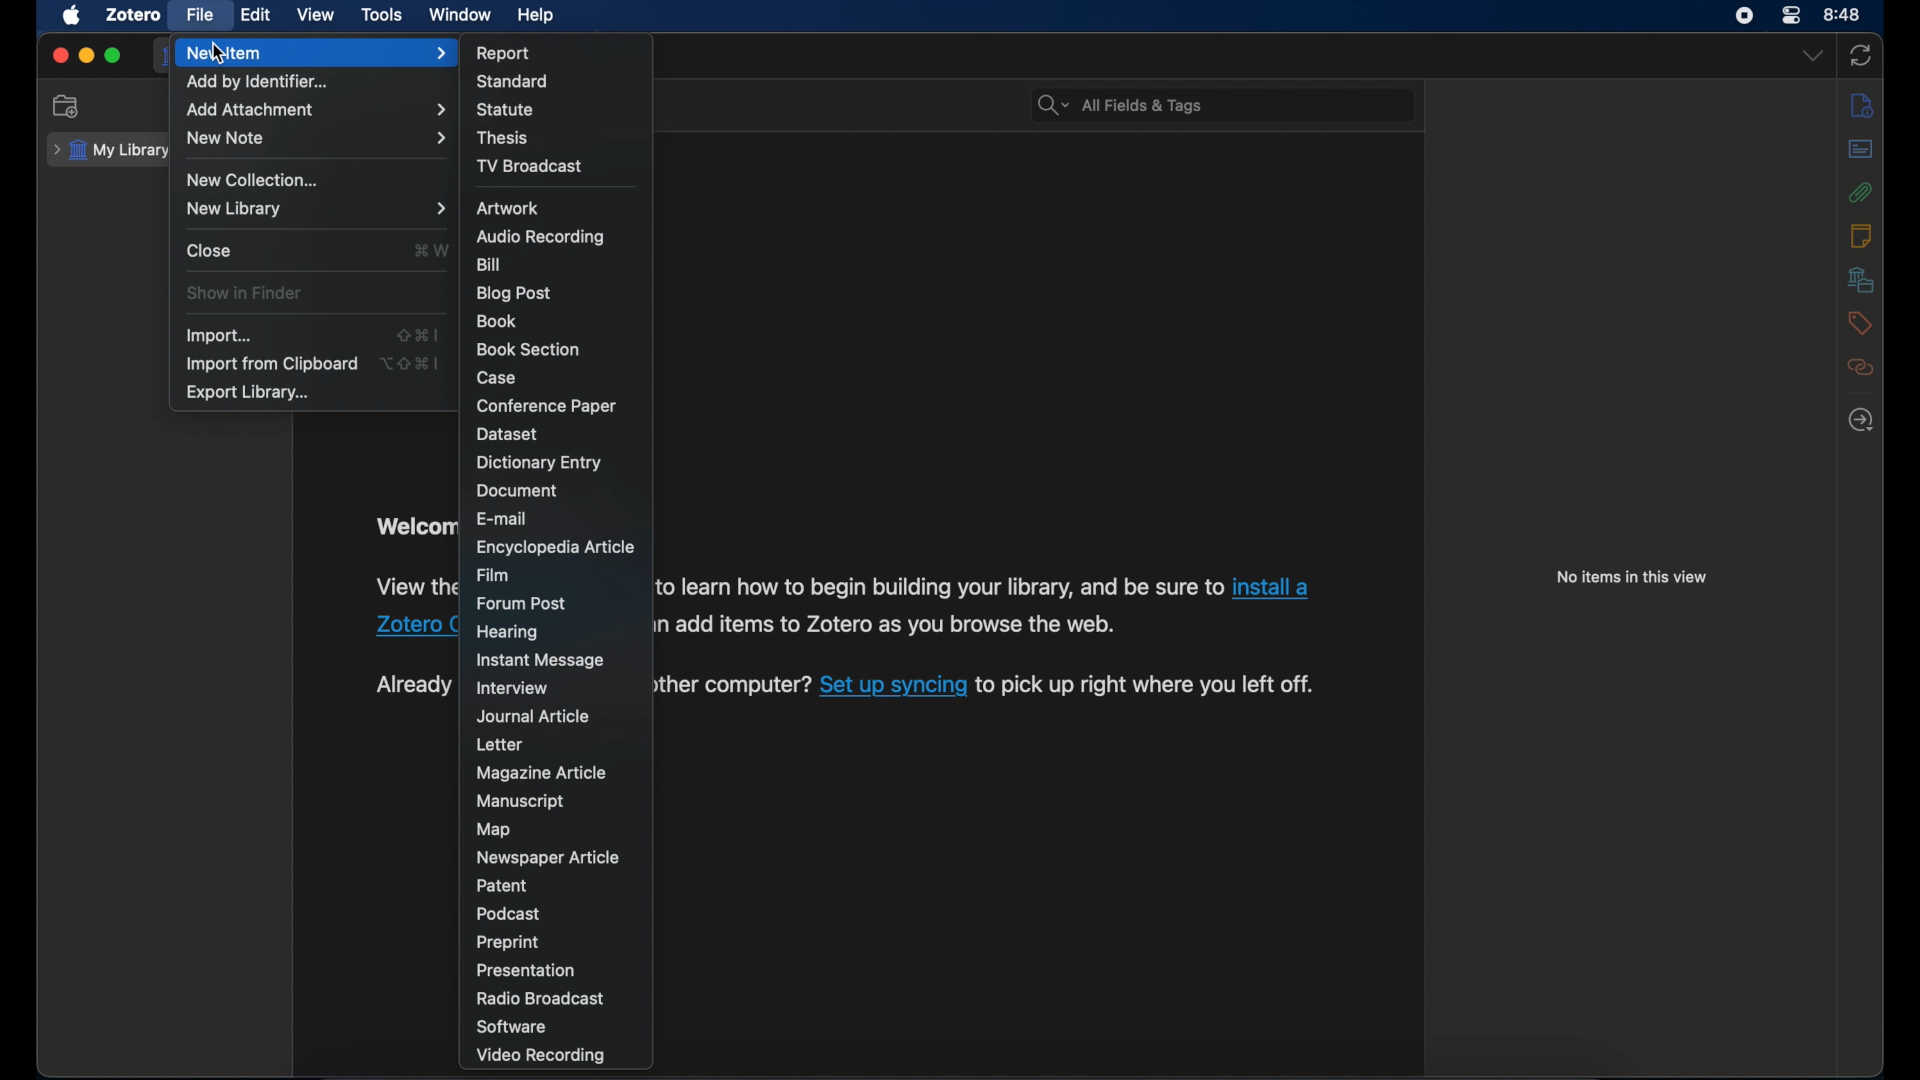 The width and height of the screenshot is (1920, 1080). I want to click on artwork, so click(509, 208).